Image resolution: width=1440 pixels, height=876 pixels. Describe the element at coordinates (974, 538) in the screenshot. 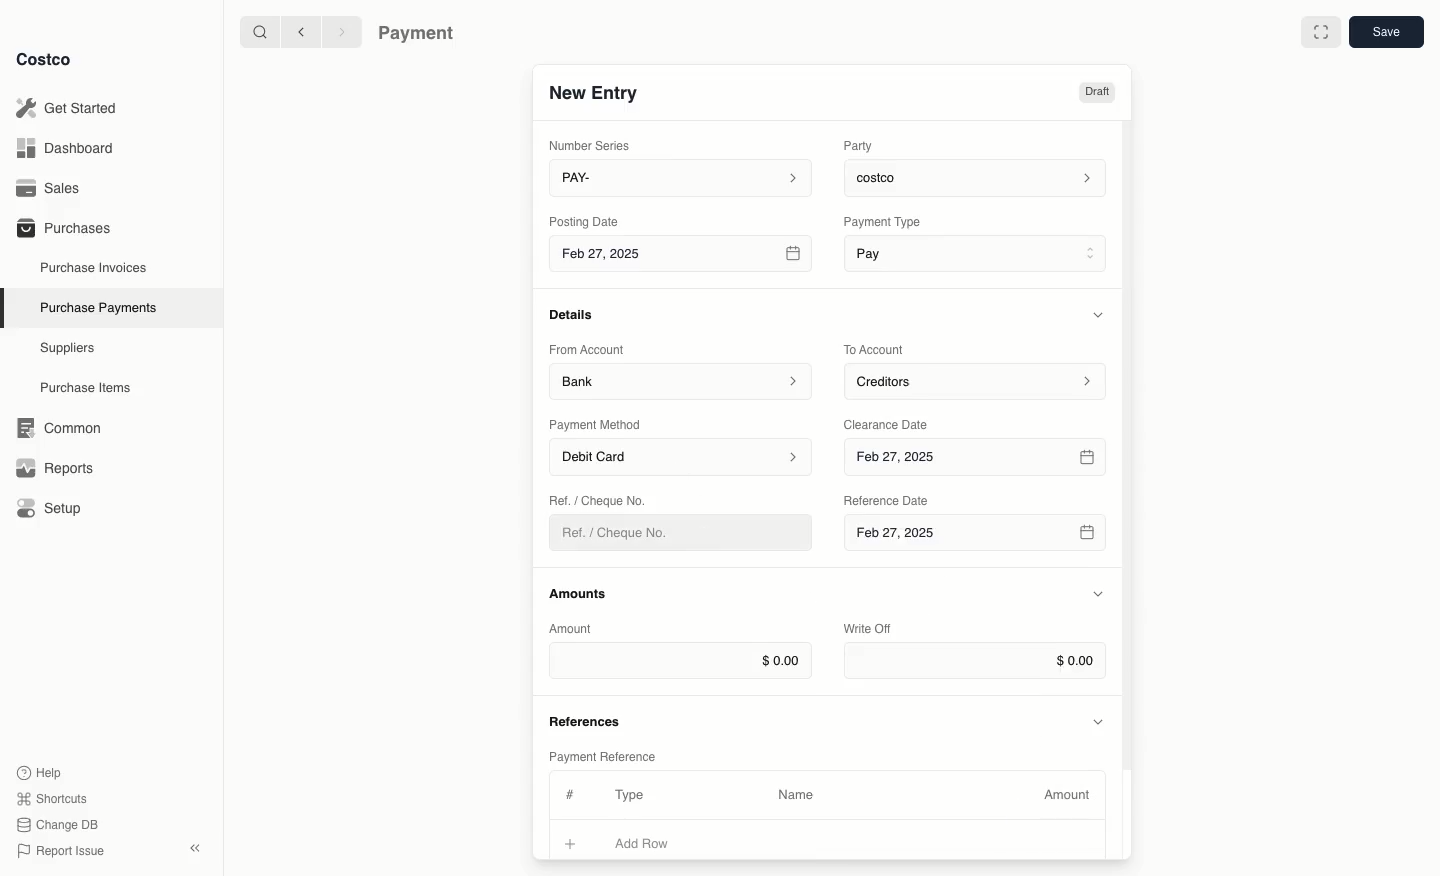

I see `Feb 27, 2025` at that location.